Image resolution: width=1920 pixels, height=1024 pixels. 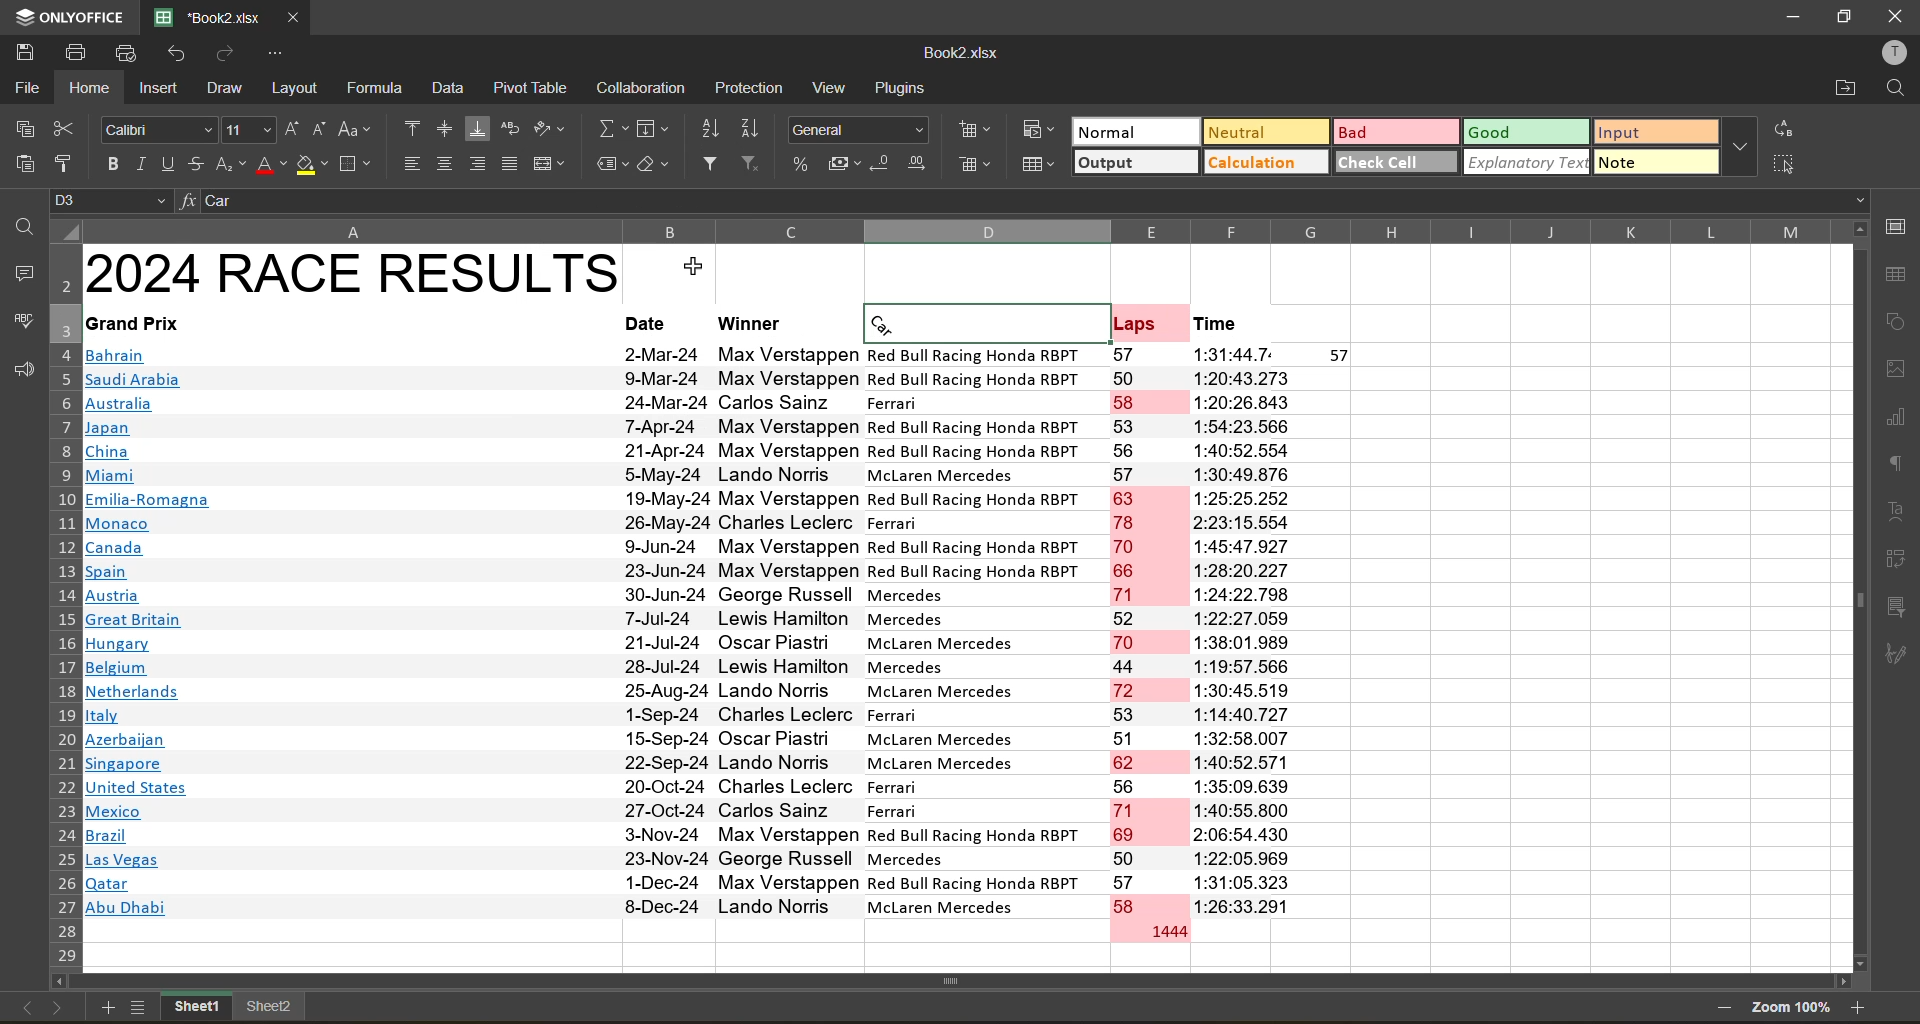 I want to click on paste, so click(x=24, y=160).